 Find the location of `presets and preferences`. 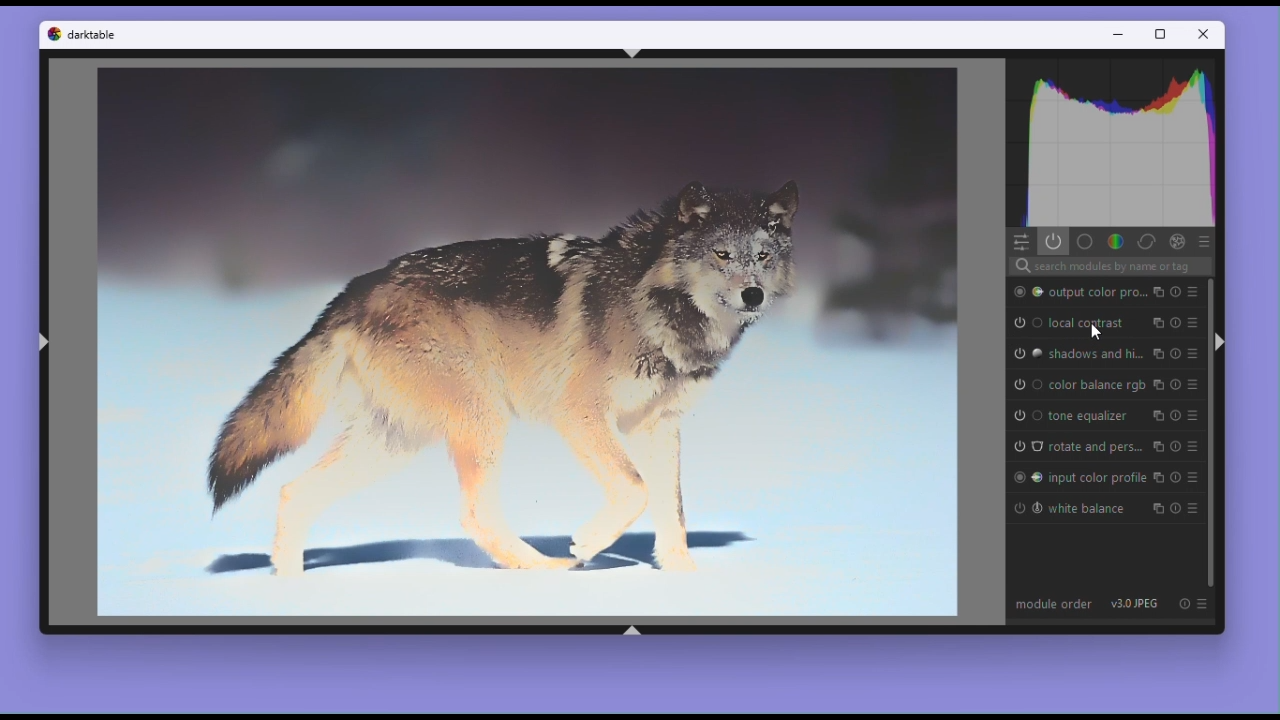

presets and preferences is located at coordinates (1203, 604).